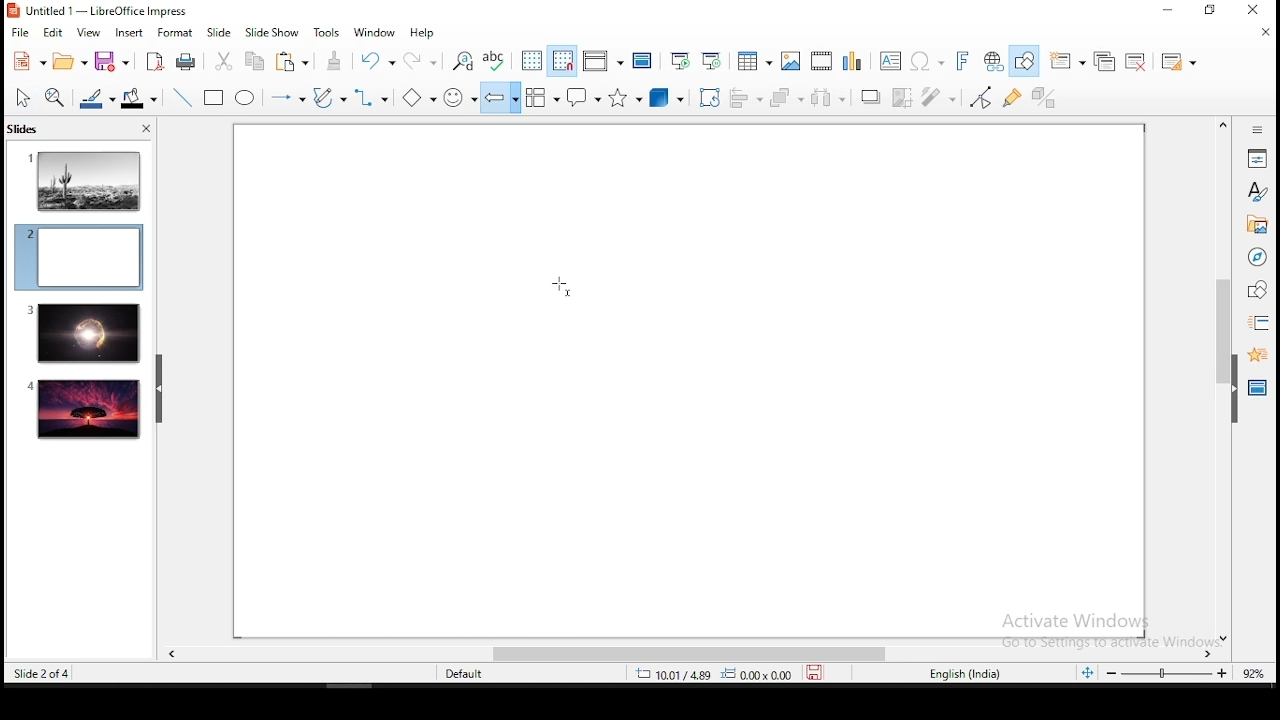  I want to click on 0.00x0.00, so click(757, 674).